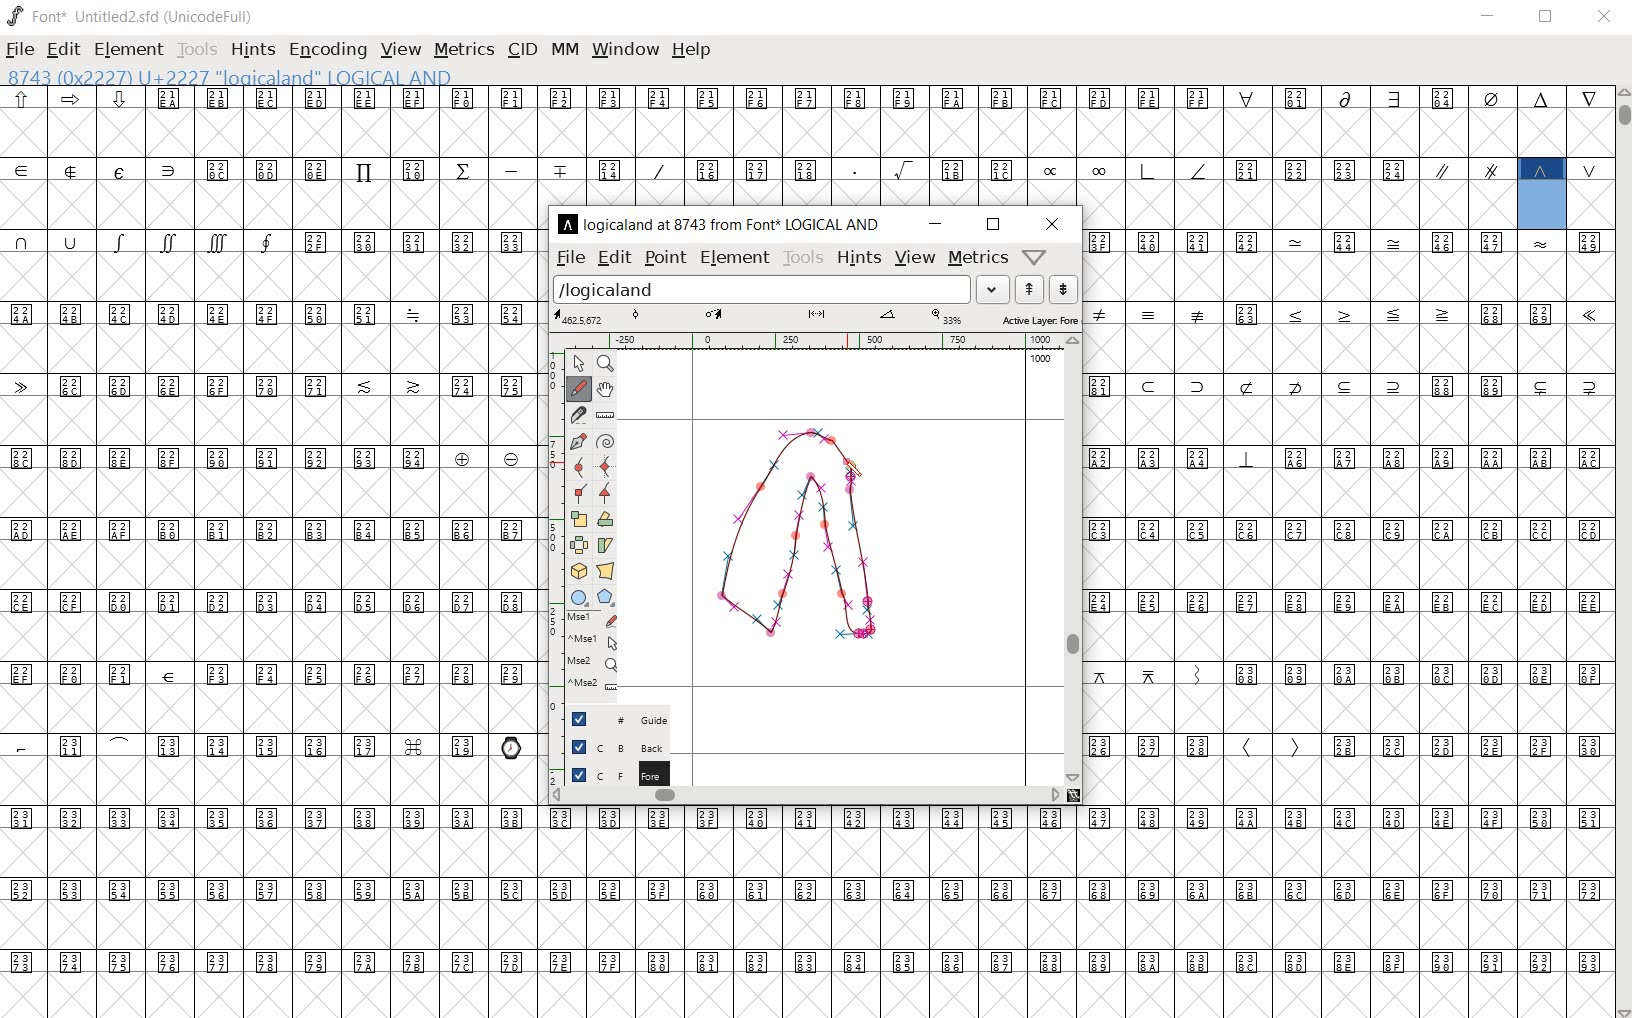 This screenshot has width=1632, height=1018. What do you see at coordinates (914, 257) in the screenshot?
I see `view` at bounding box center [914, 257].